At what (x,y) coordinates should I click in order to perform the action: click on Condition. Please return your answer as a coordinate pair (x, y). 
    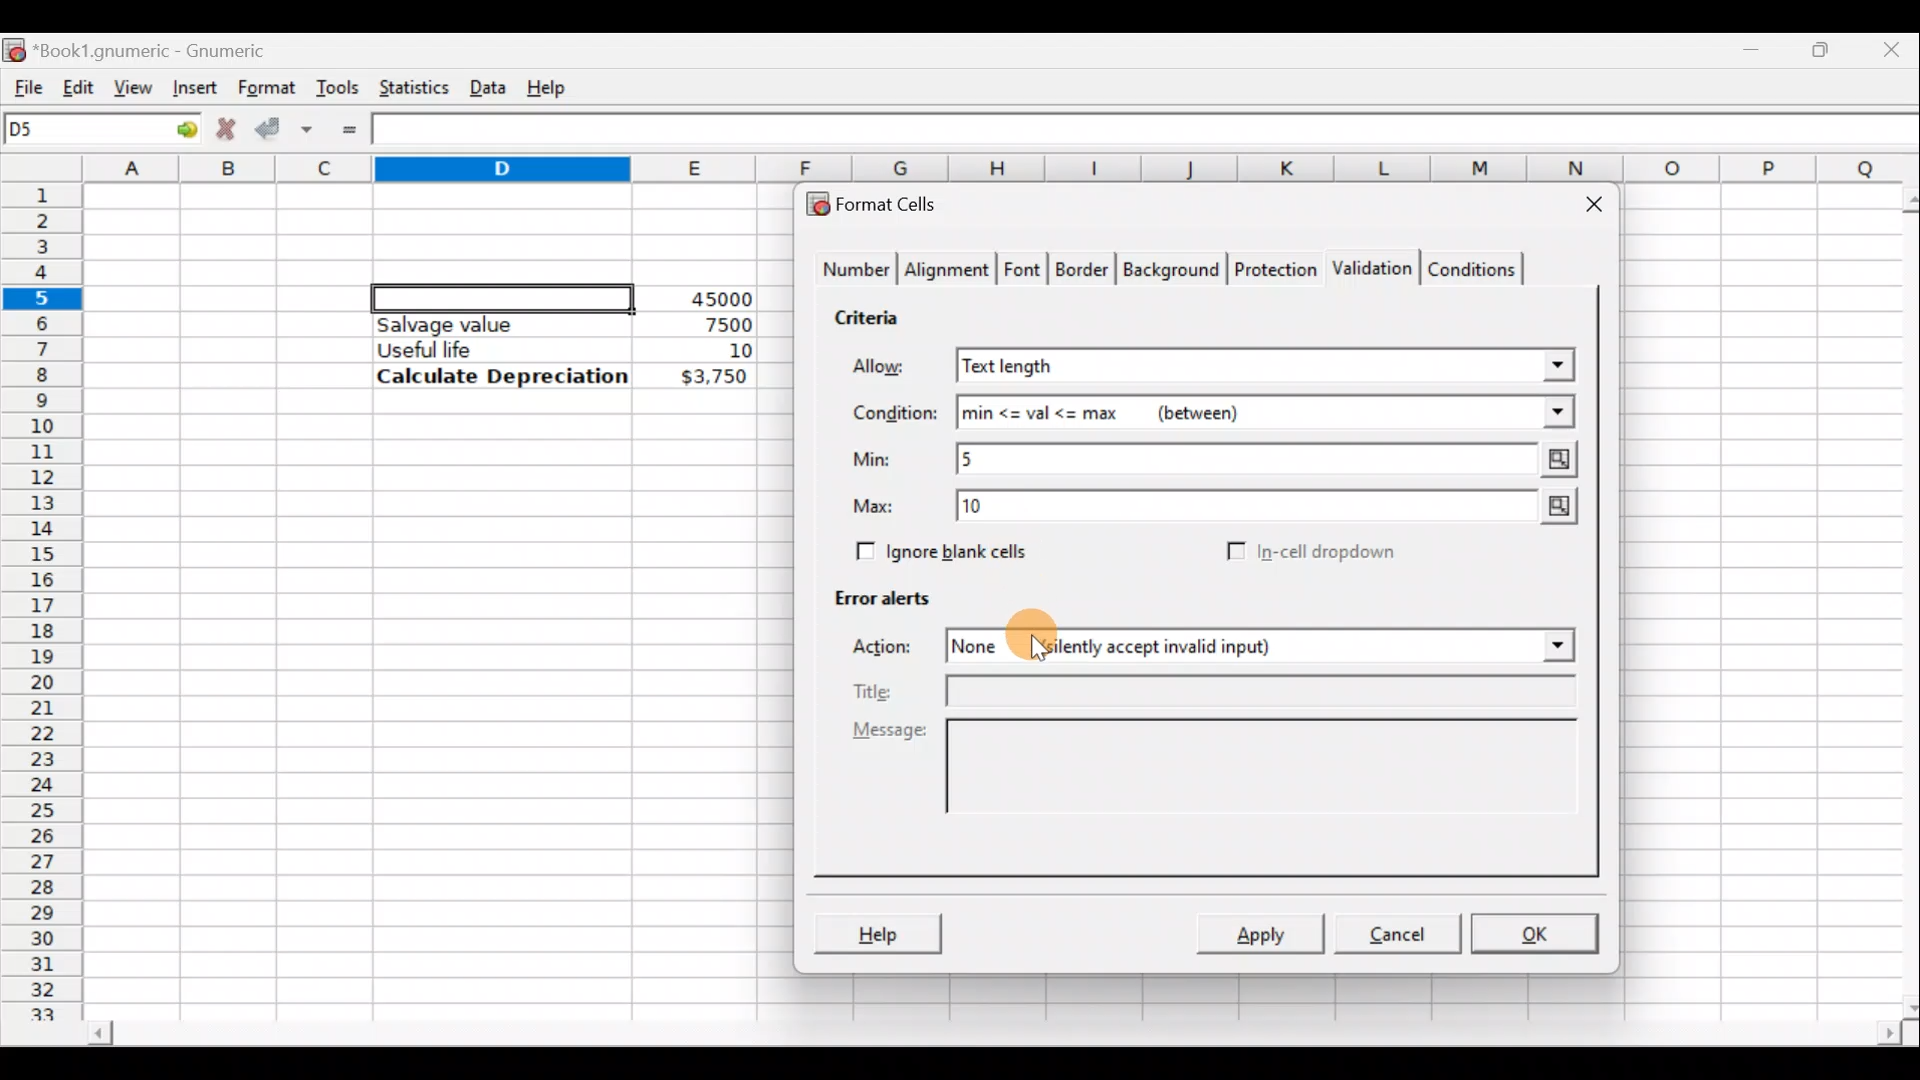
    Looking at the image, I should click on (894, 414).